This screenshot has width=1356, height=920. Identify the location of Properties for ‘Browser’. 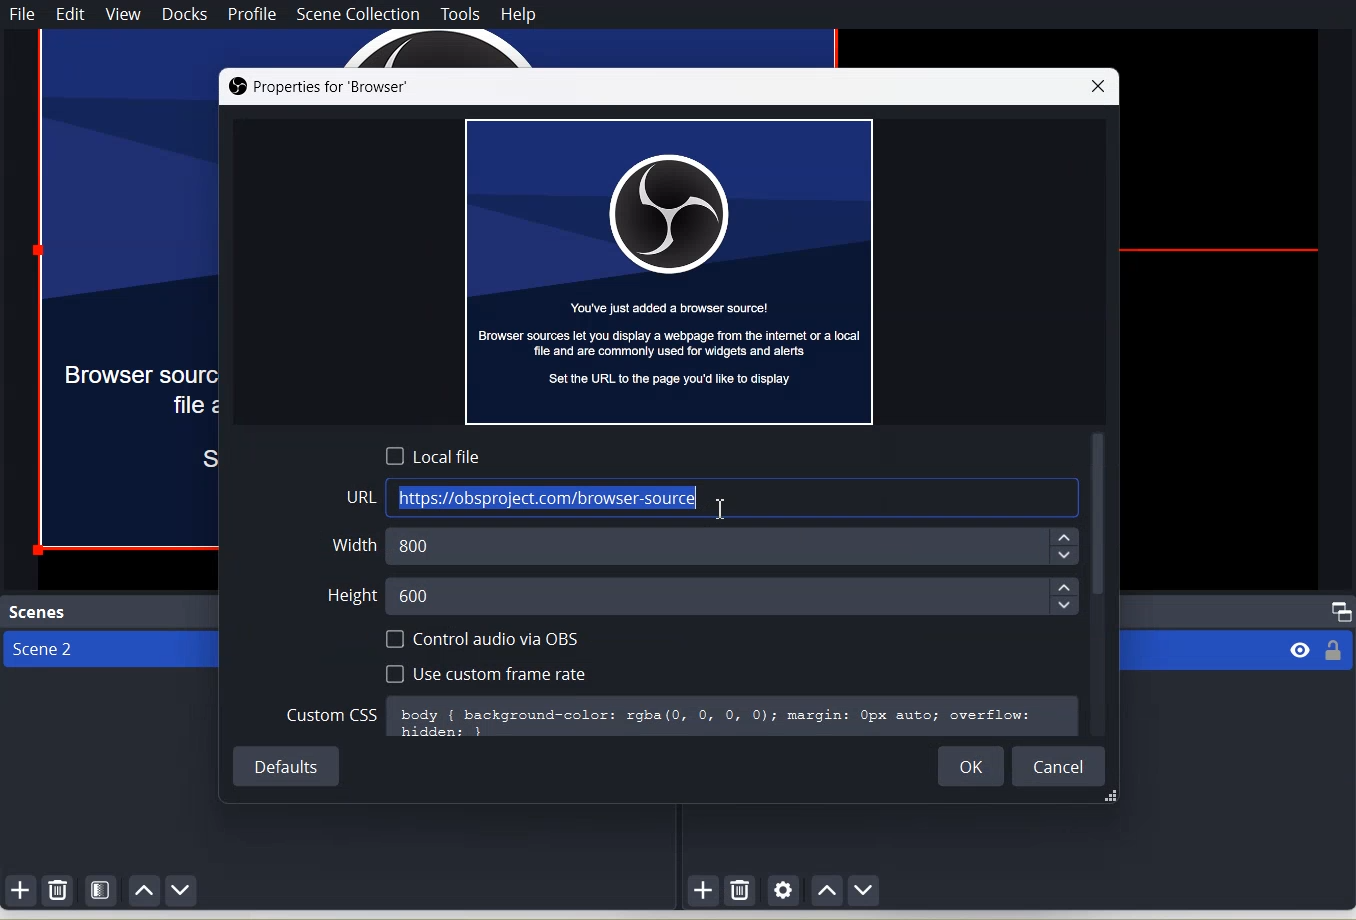
(324, 87).